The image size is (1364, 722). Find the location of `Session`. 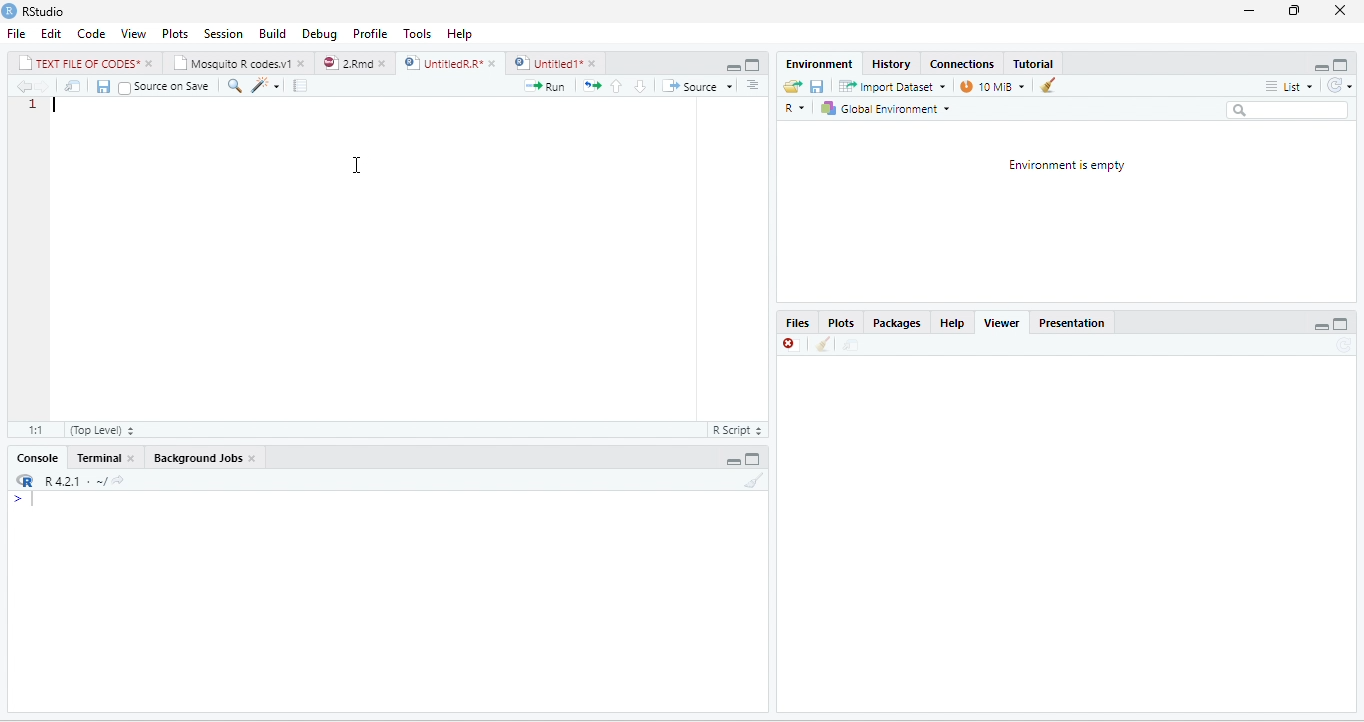

Session is located at coordinates (221, 32).